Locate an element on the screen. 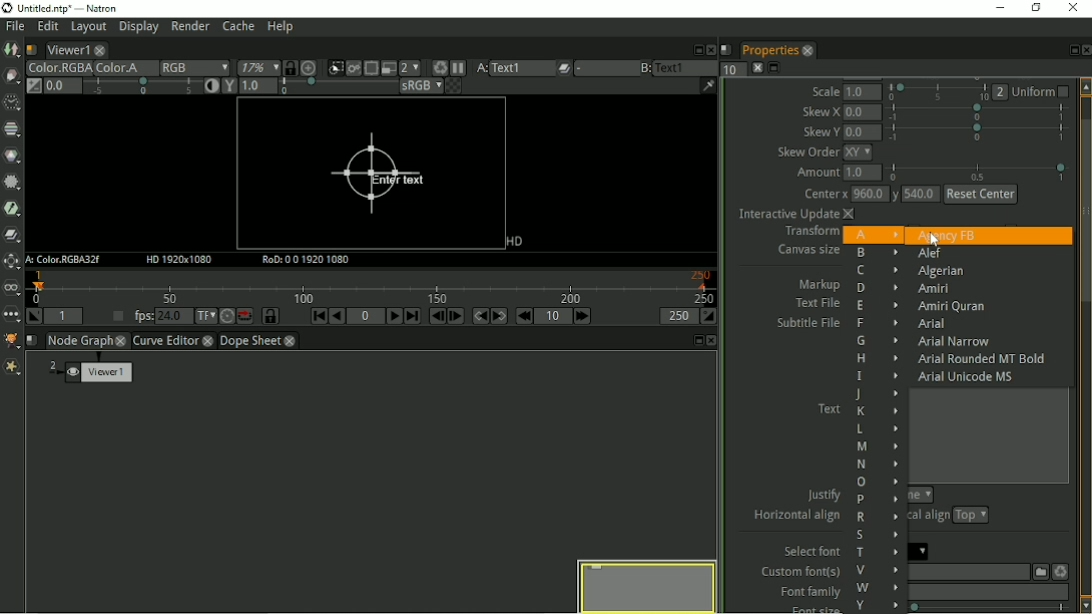 The height and width of the screenshot is (614, 1092). Clips the portion of image is located at coordinates (335, 66).